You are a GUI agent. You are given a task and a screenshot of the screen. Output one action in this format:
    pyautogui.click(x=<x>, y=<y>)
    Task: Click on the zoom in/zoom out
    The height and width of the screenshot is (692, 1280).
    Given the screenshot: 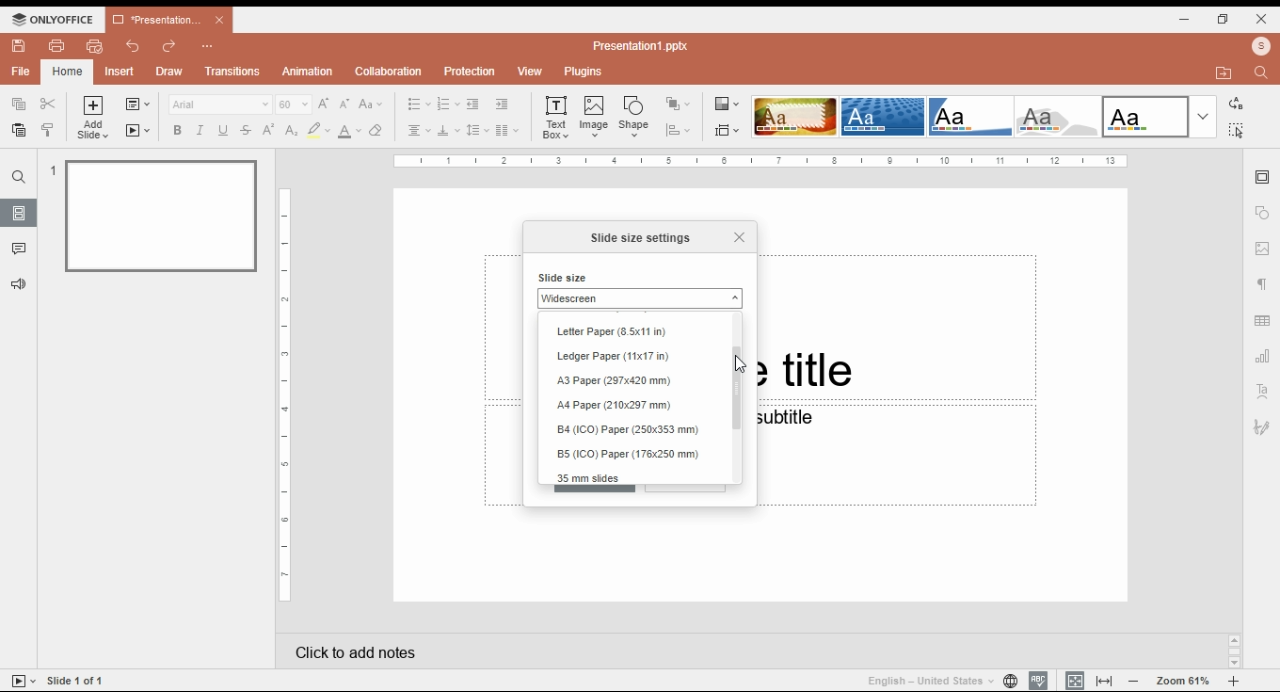 What is the action you would take?
    pyautogui.click(x=1234, y=681)
    